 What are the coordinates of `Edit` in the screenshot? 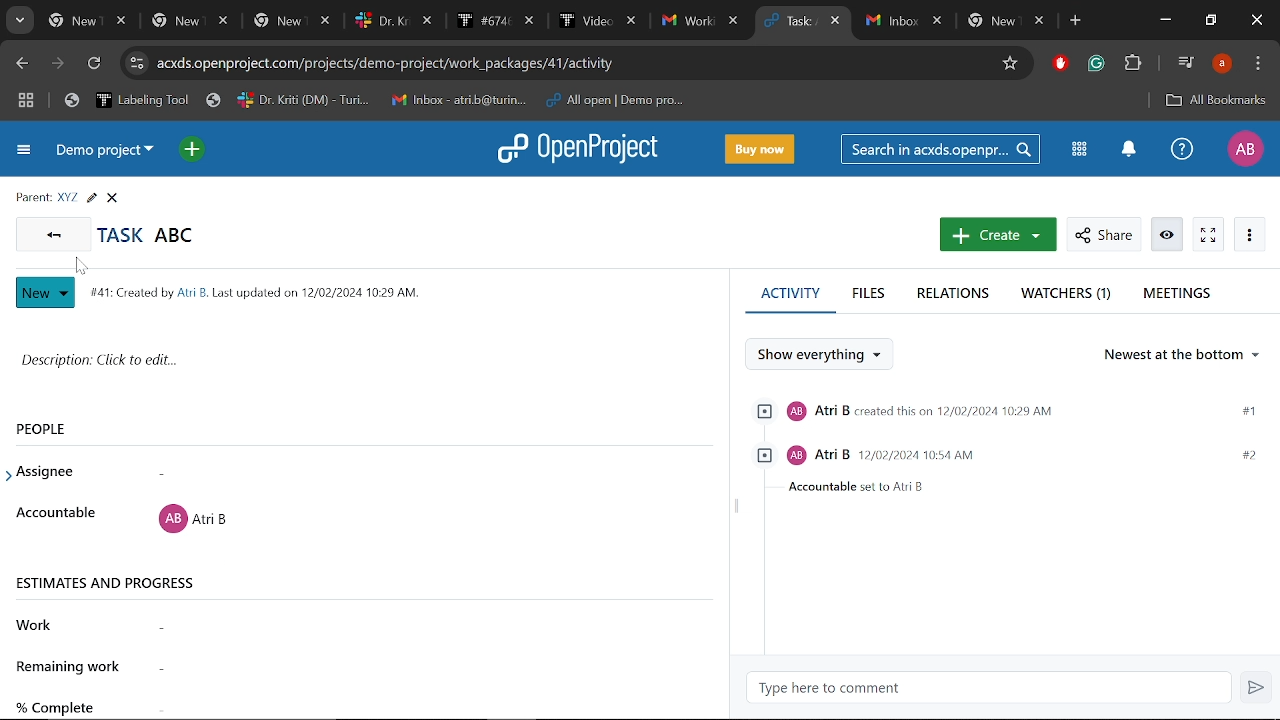 It's located at (91, 199).